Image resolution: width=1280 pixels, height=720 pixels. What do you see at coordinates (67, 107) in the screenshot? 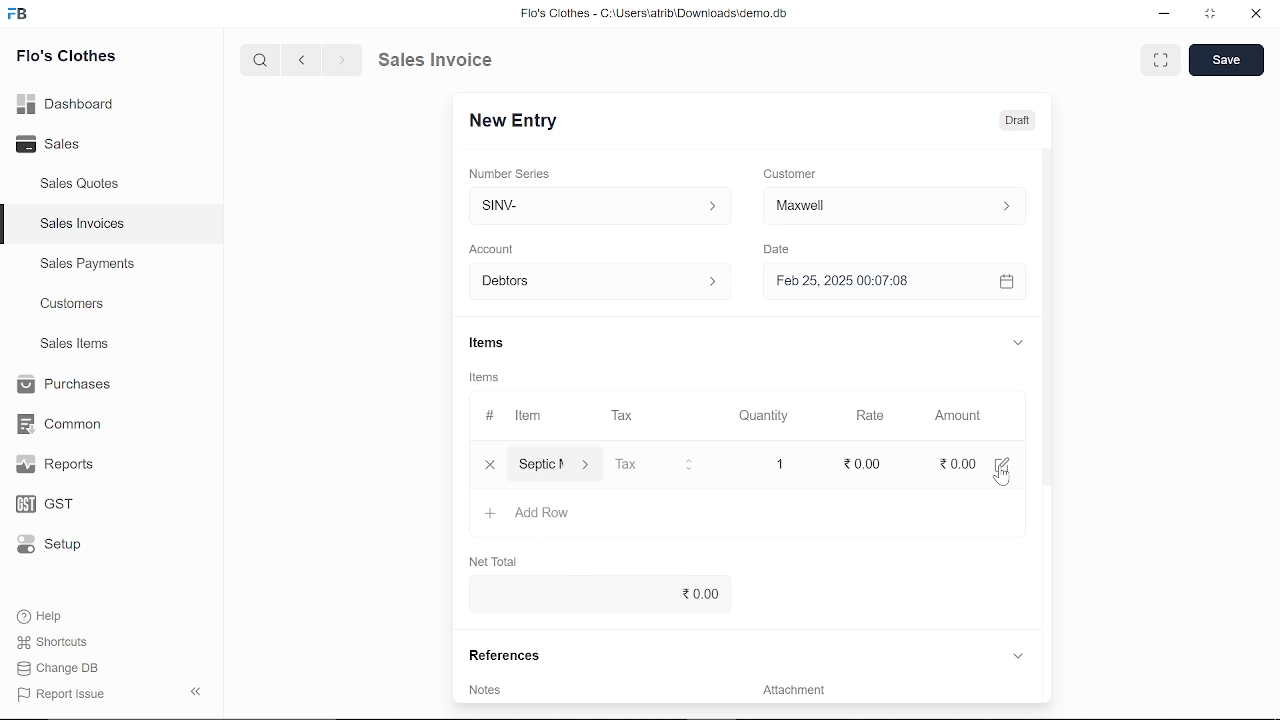
I see `Dashboard` at bounding box center [67, 107].